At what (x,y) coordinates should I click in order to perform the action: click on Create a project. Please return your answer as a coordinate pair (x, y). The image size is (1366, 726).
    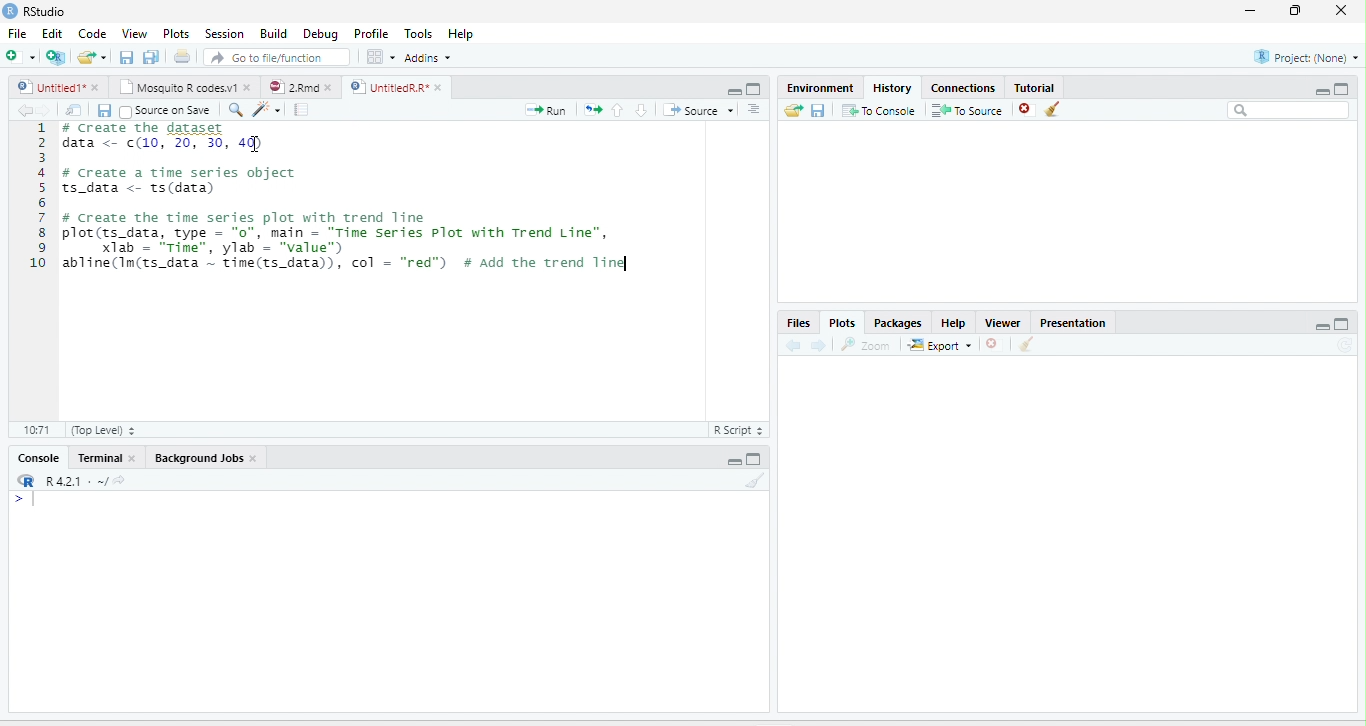
    Looking at the image, I should click on (55, 56).